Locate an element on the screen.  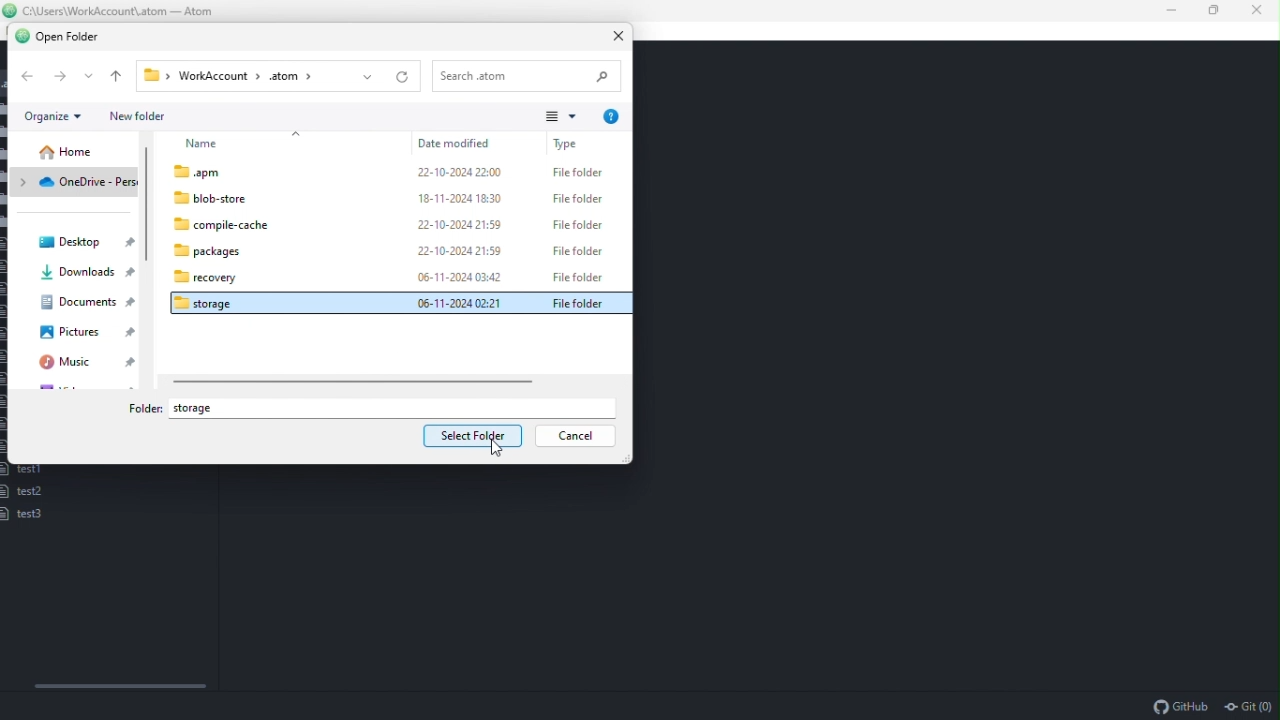
Pictures is located at coordinates (87, 334).